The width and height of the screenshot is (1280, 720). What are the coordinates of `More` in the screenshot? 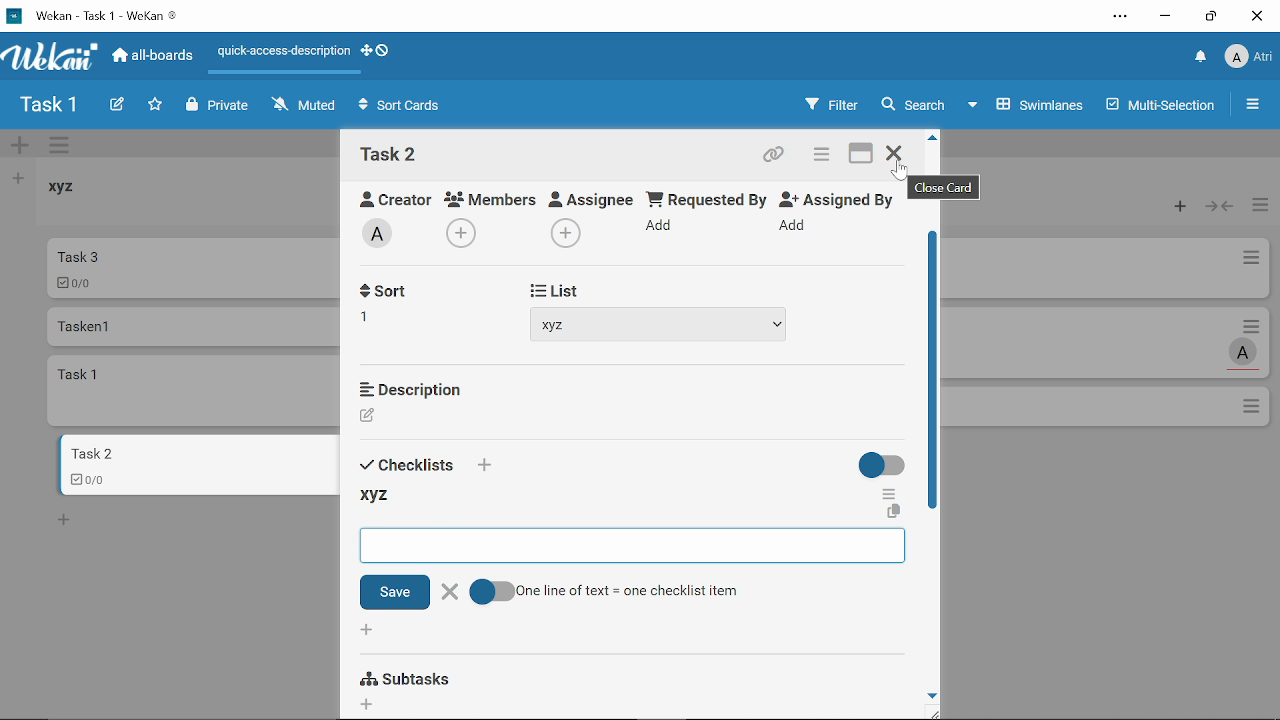 It's located at (884, 494).